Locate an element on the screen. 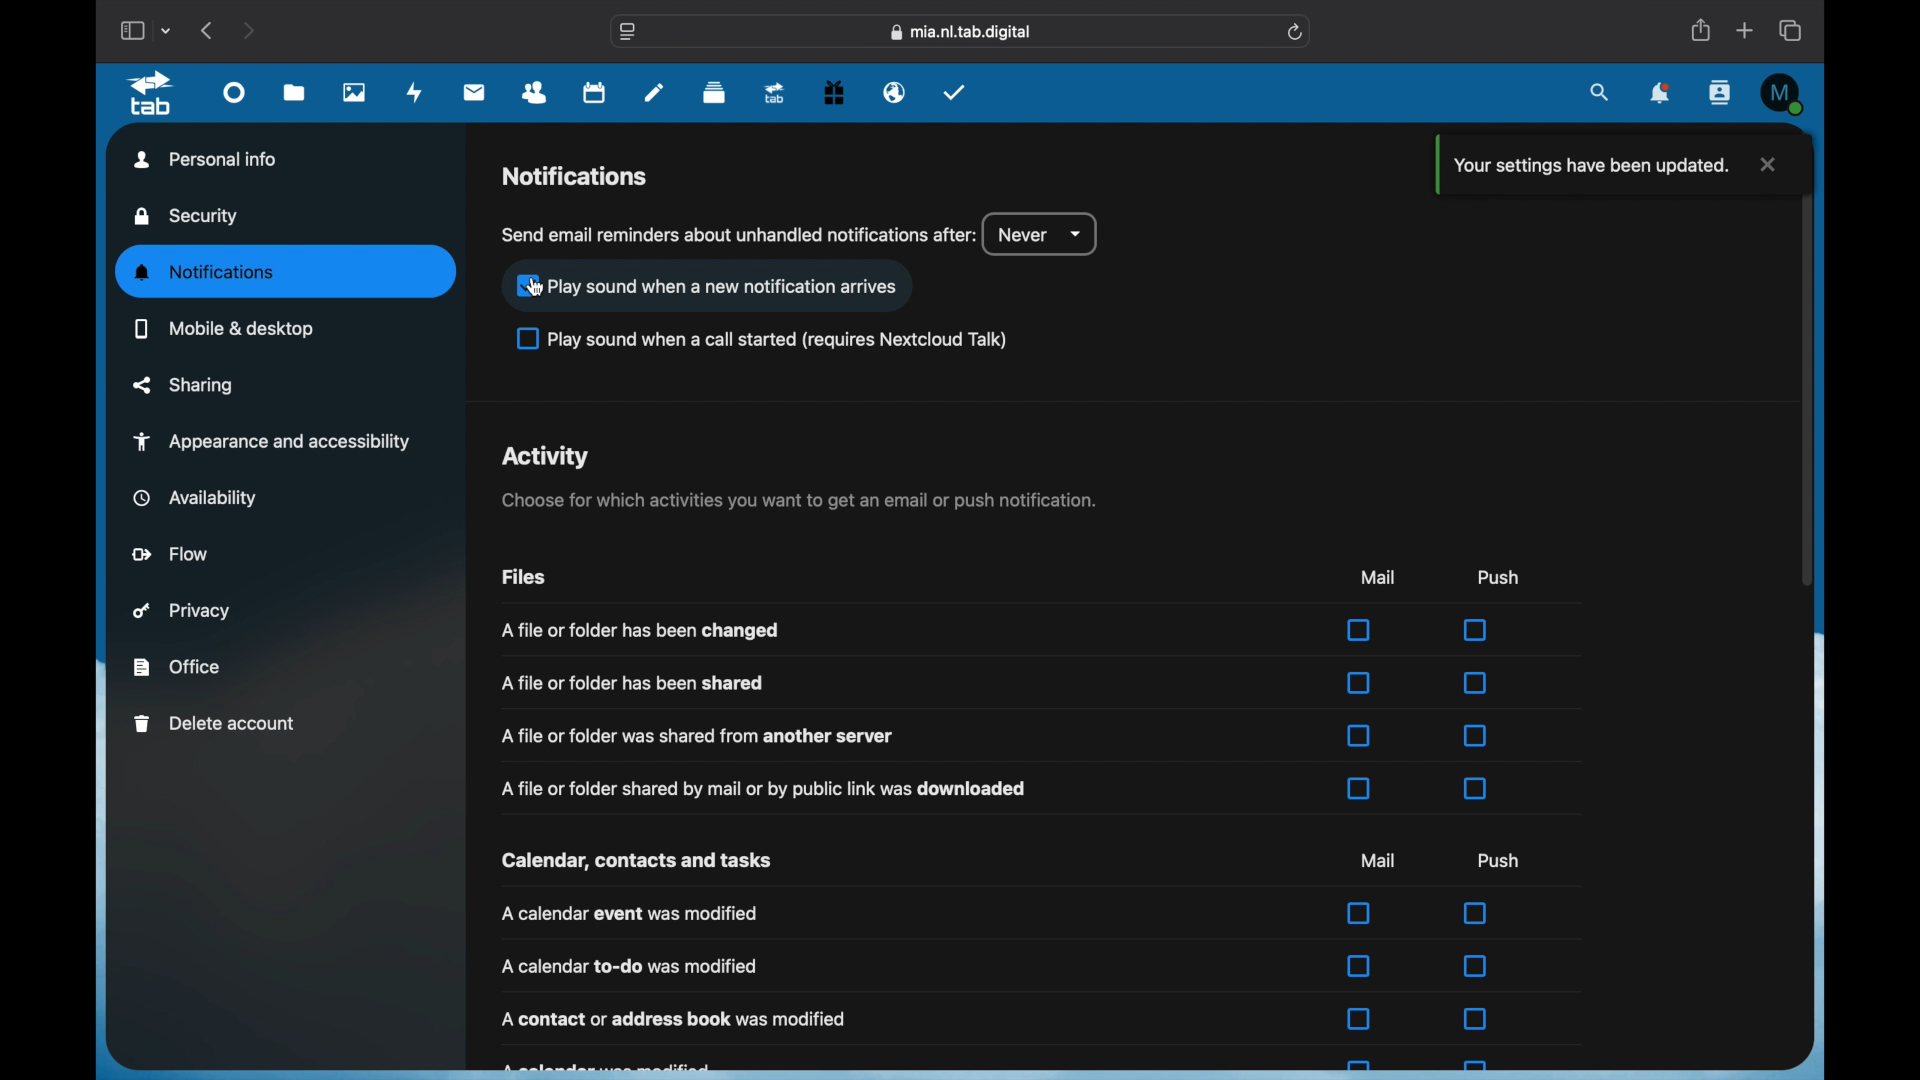 Image resolution: width=1920 pixels, height=1080 pixels. web address is located at coordinates (962, 31).